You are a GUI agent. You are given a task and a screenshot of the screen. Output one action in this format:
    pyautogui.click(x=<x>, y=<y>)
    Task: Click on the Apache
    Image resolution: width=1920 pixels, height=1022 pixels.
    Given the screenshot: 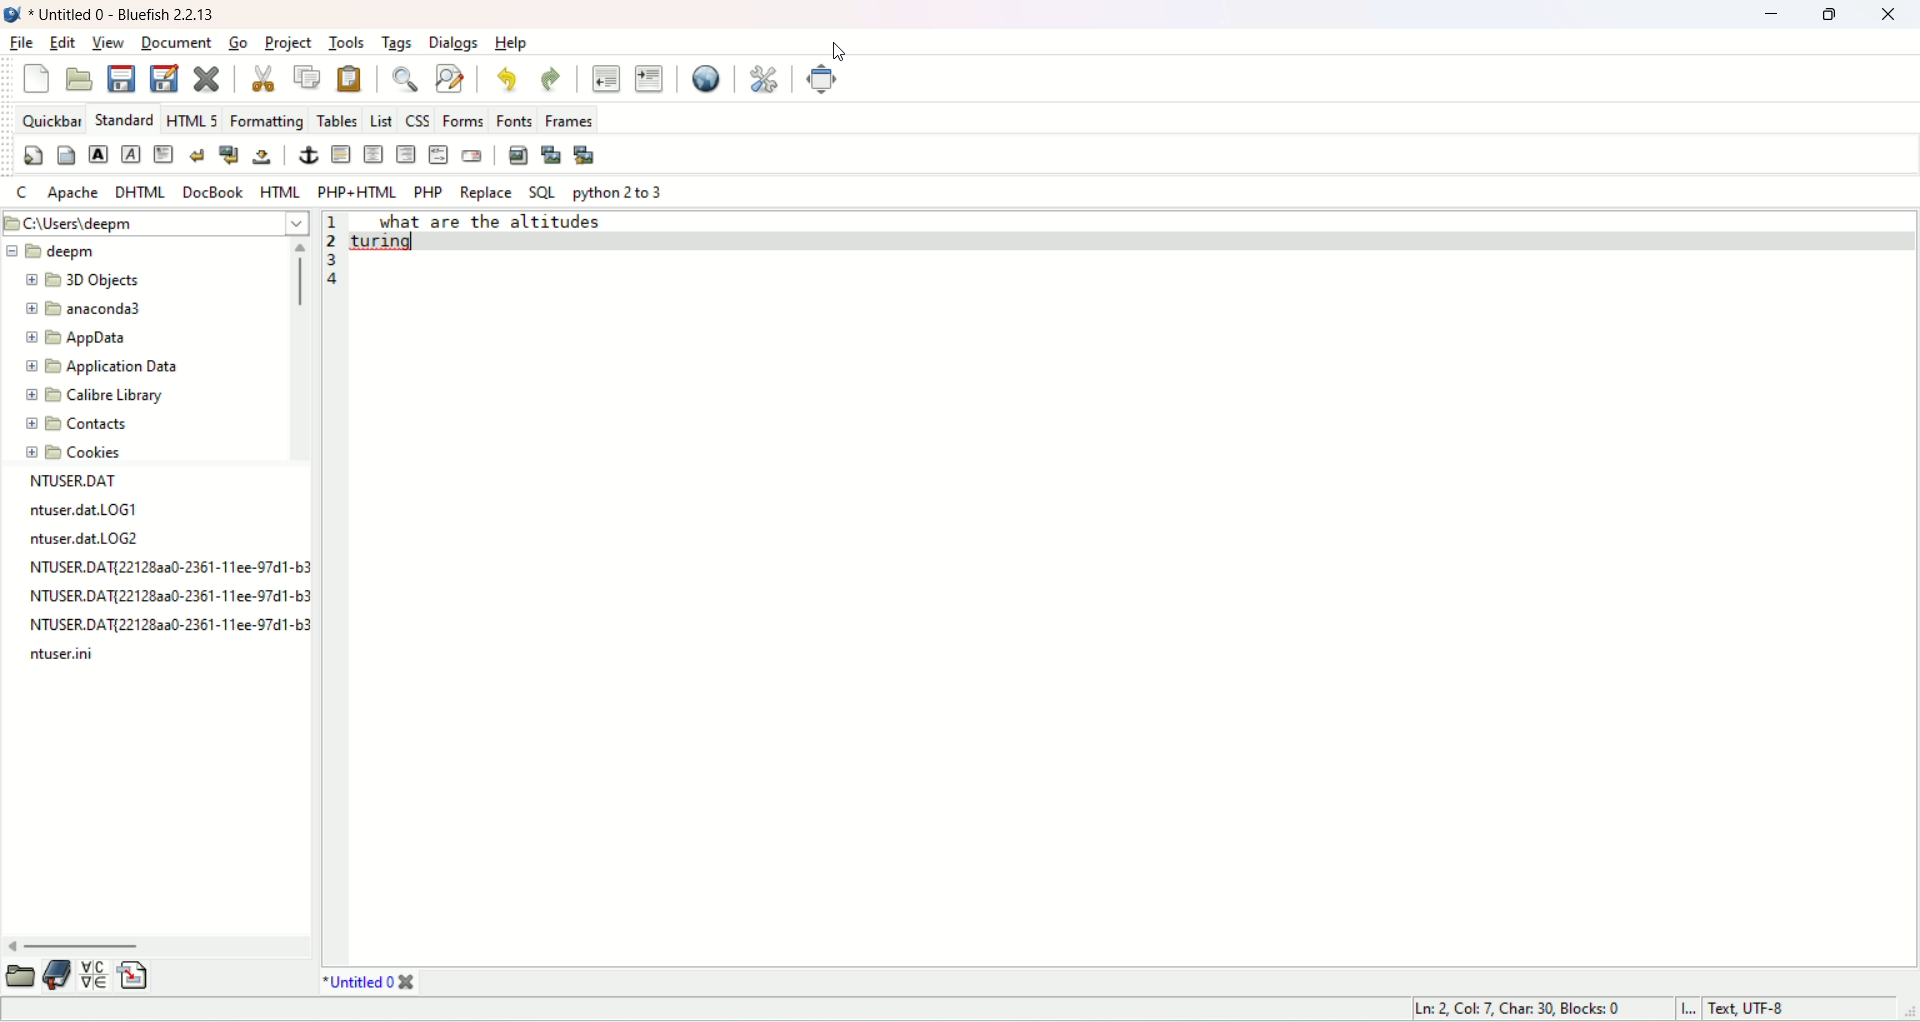 What is the action you would take?
    pyautogui.click(x=71, y=193)
    